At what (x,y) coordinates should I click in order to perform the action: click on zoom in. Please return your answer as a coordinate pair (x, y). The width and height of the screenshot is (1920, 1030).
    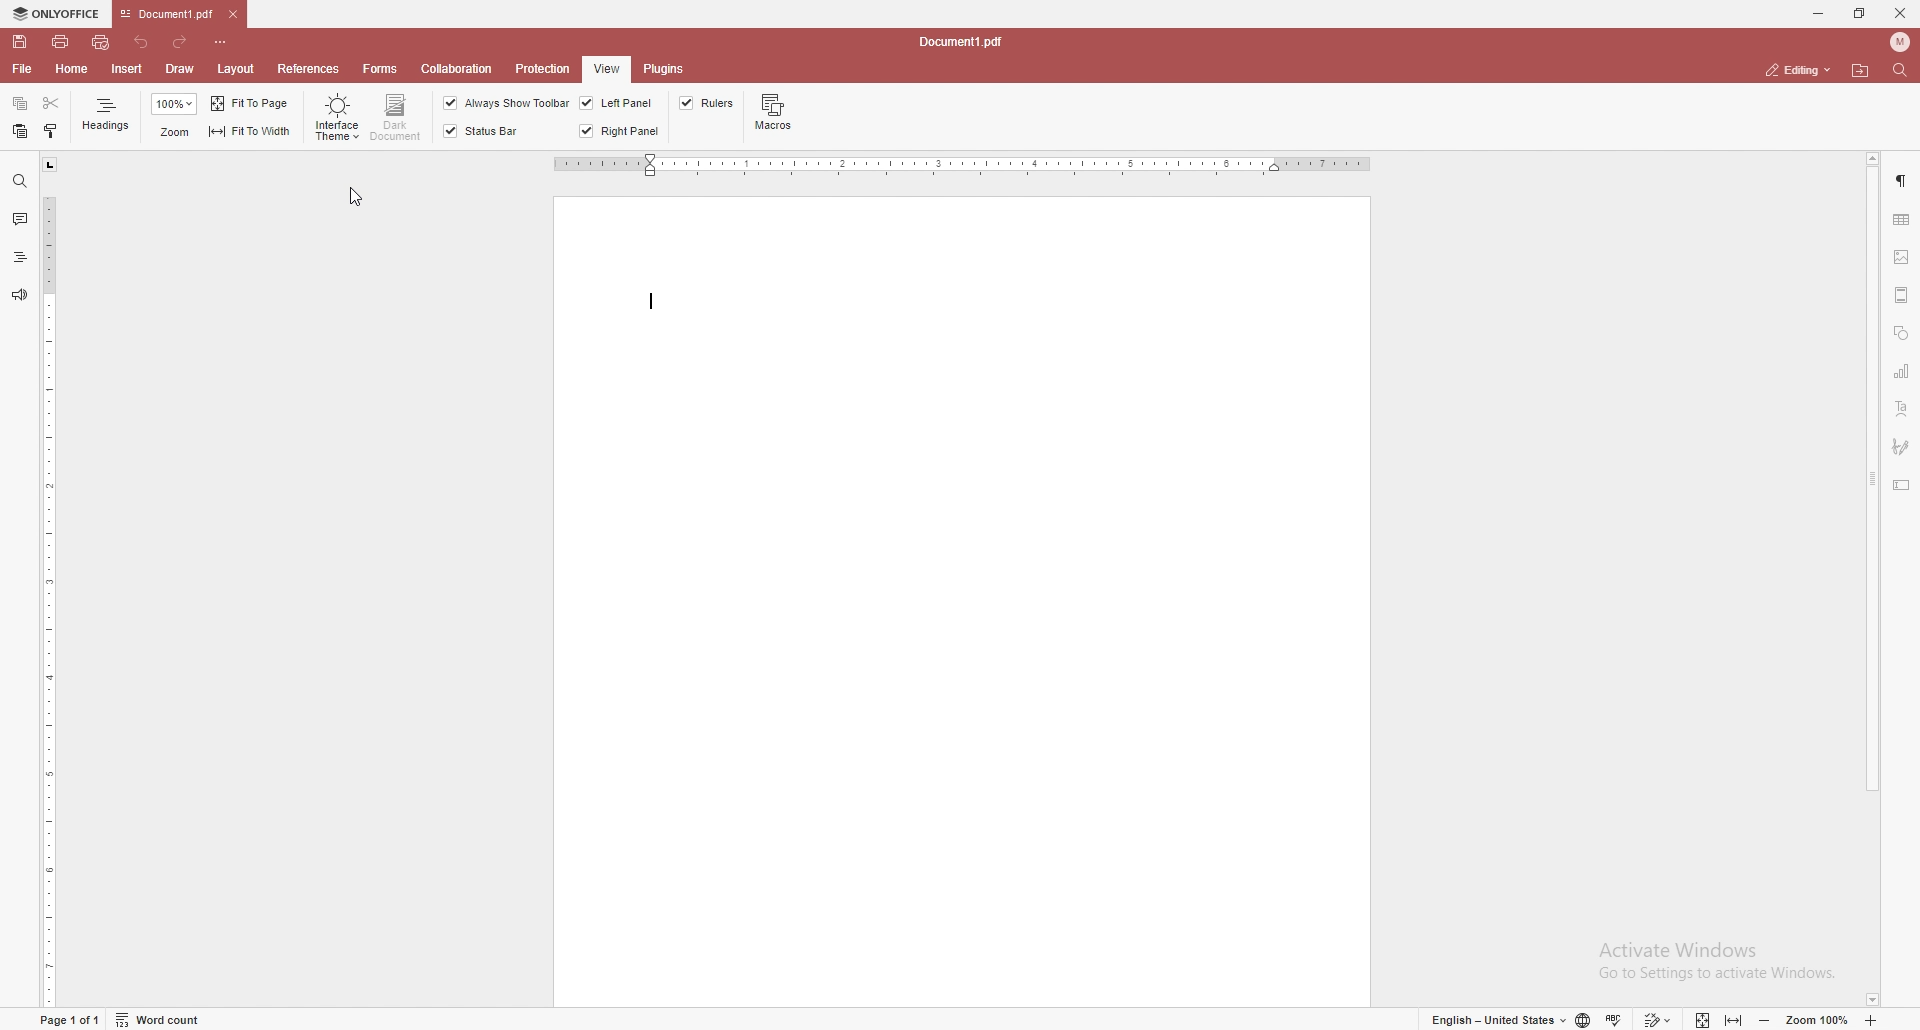
    Looking at the image, I should click on (1874, 1018).